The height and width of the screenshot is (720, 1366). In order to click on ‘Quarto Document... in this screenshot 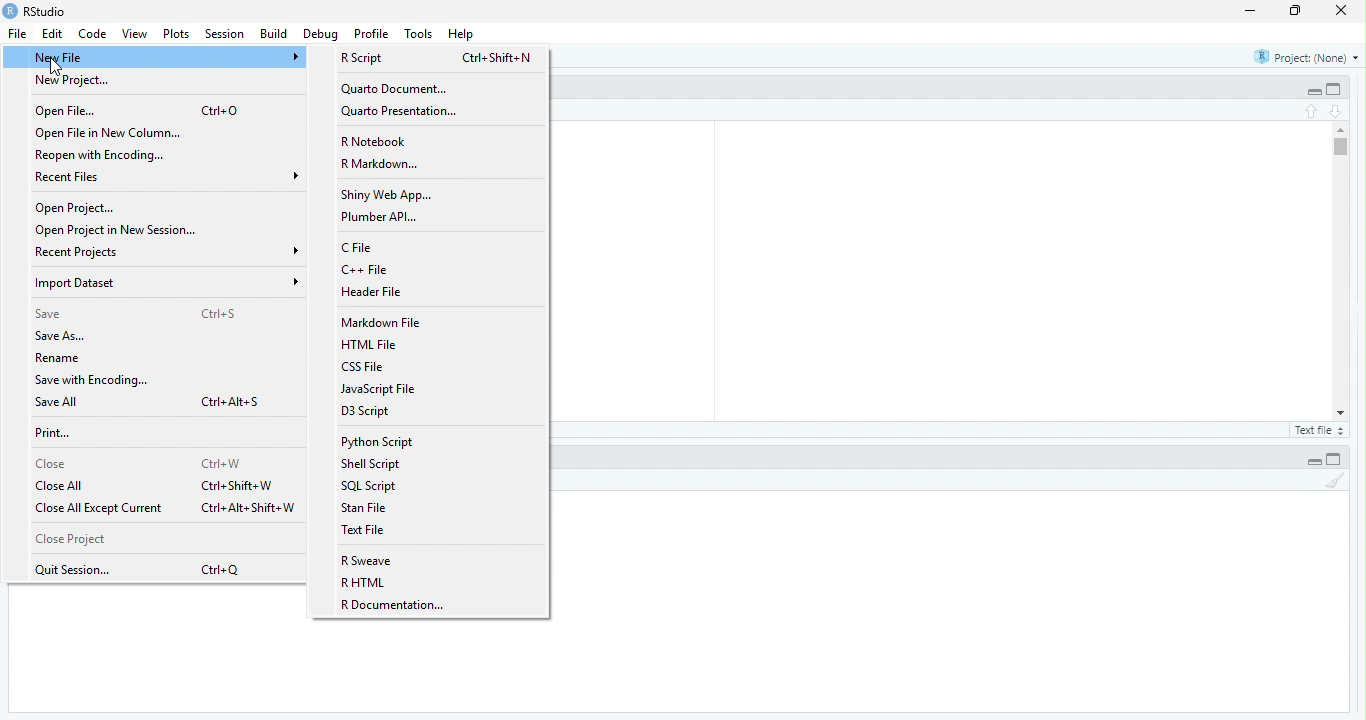, I will do `click(394, 90)`.